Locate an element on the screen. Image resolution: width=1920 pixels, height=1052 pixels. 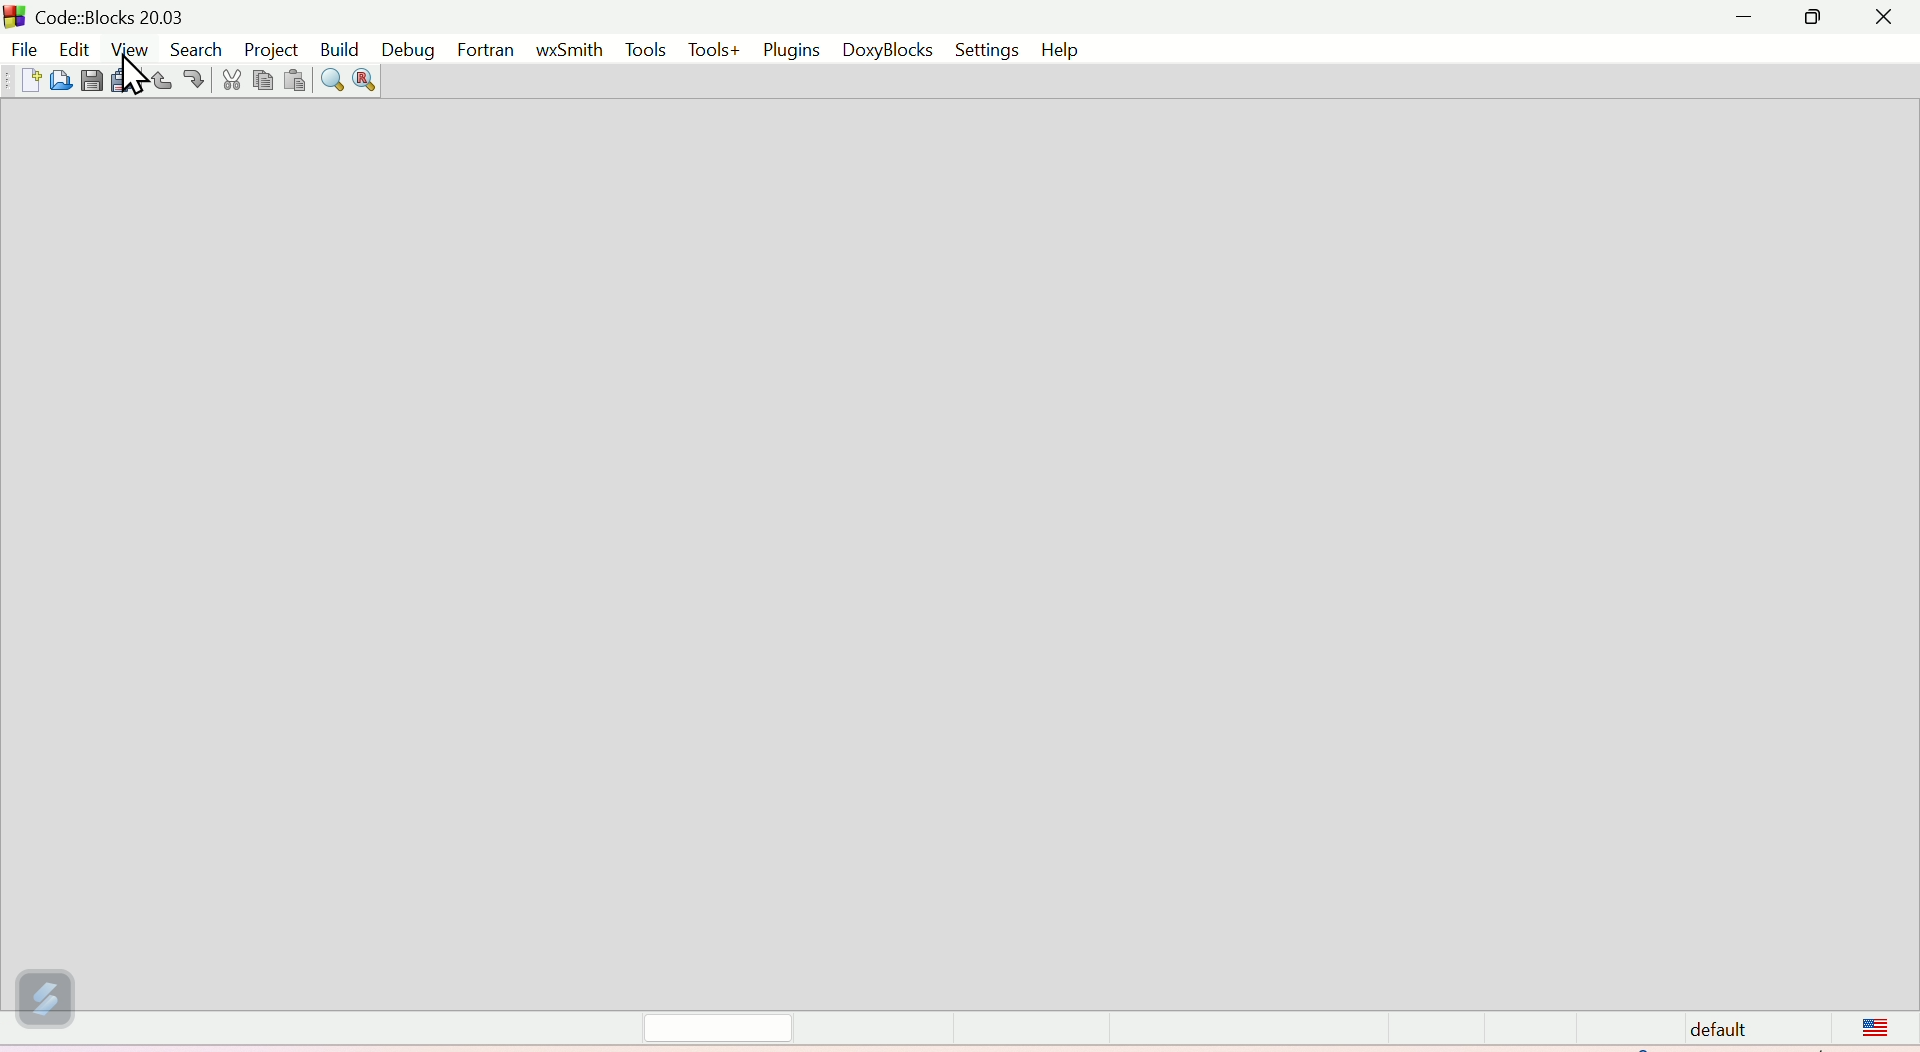
copy is located at coordinates (265, 85).